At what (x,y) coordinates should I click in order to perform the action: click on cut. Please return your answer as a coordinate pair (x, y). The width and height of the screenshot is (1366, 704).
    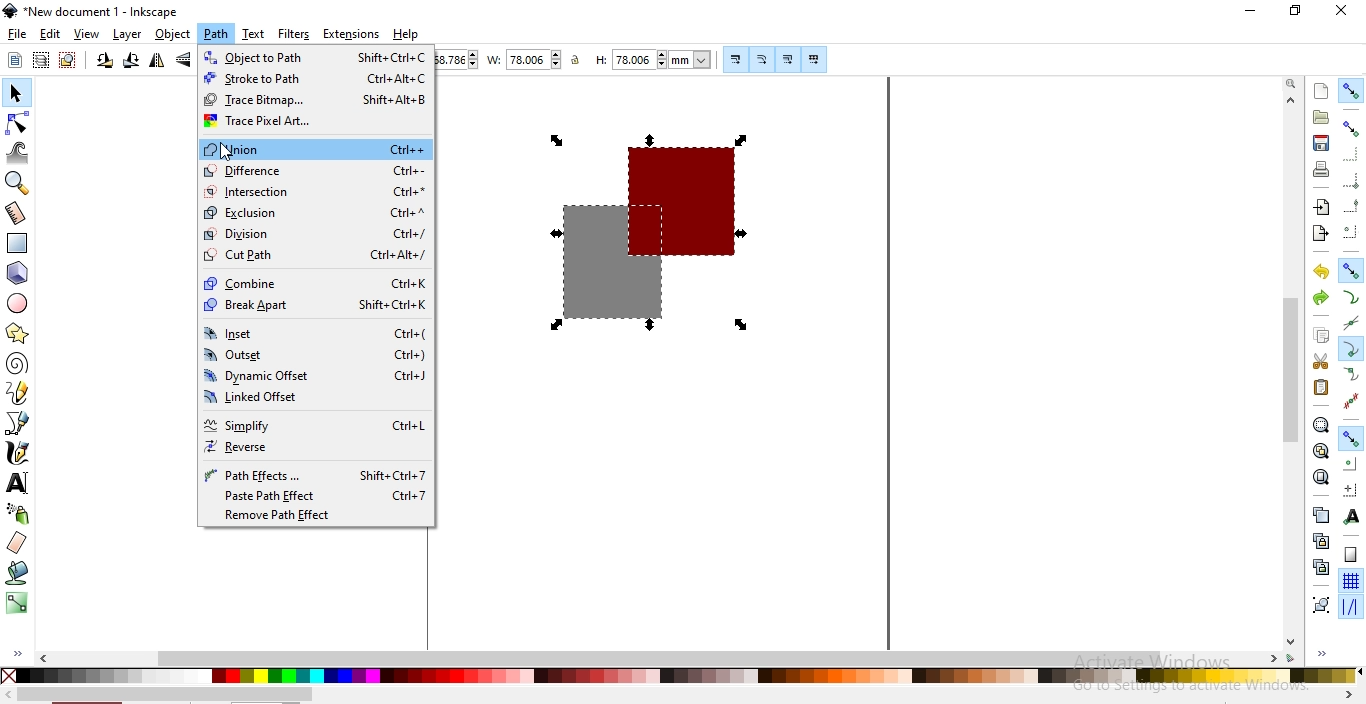
    Looking at the image, I should click on (1320, 362).